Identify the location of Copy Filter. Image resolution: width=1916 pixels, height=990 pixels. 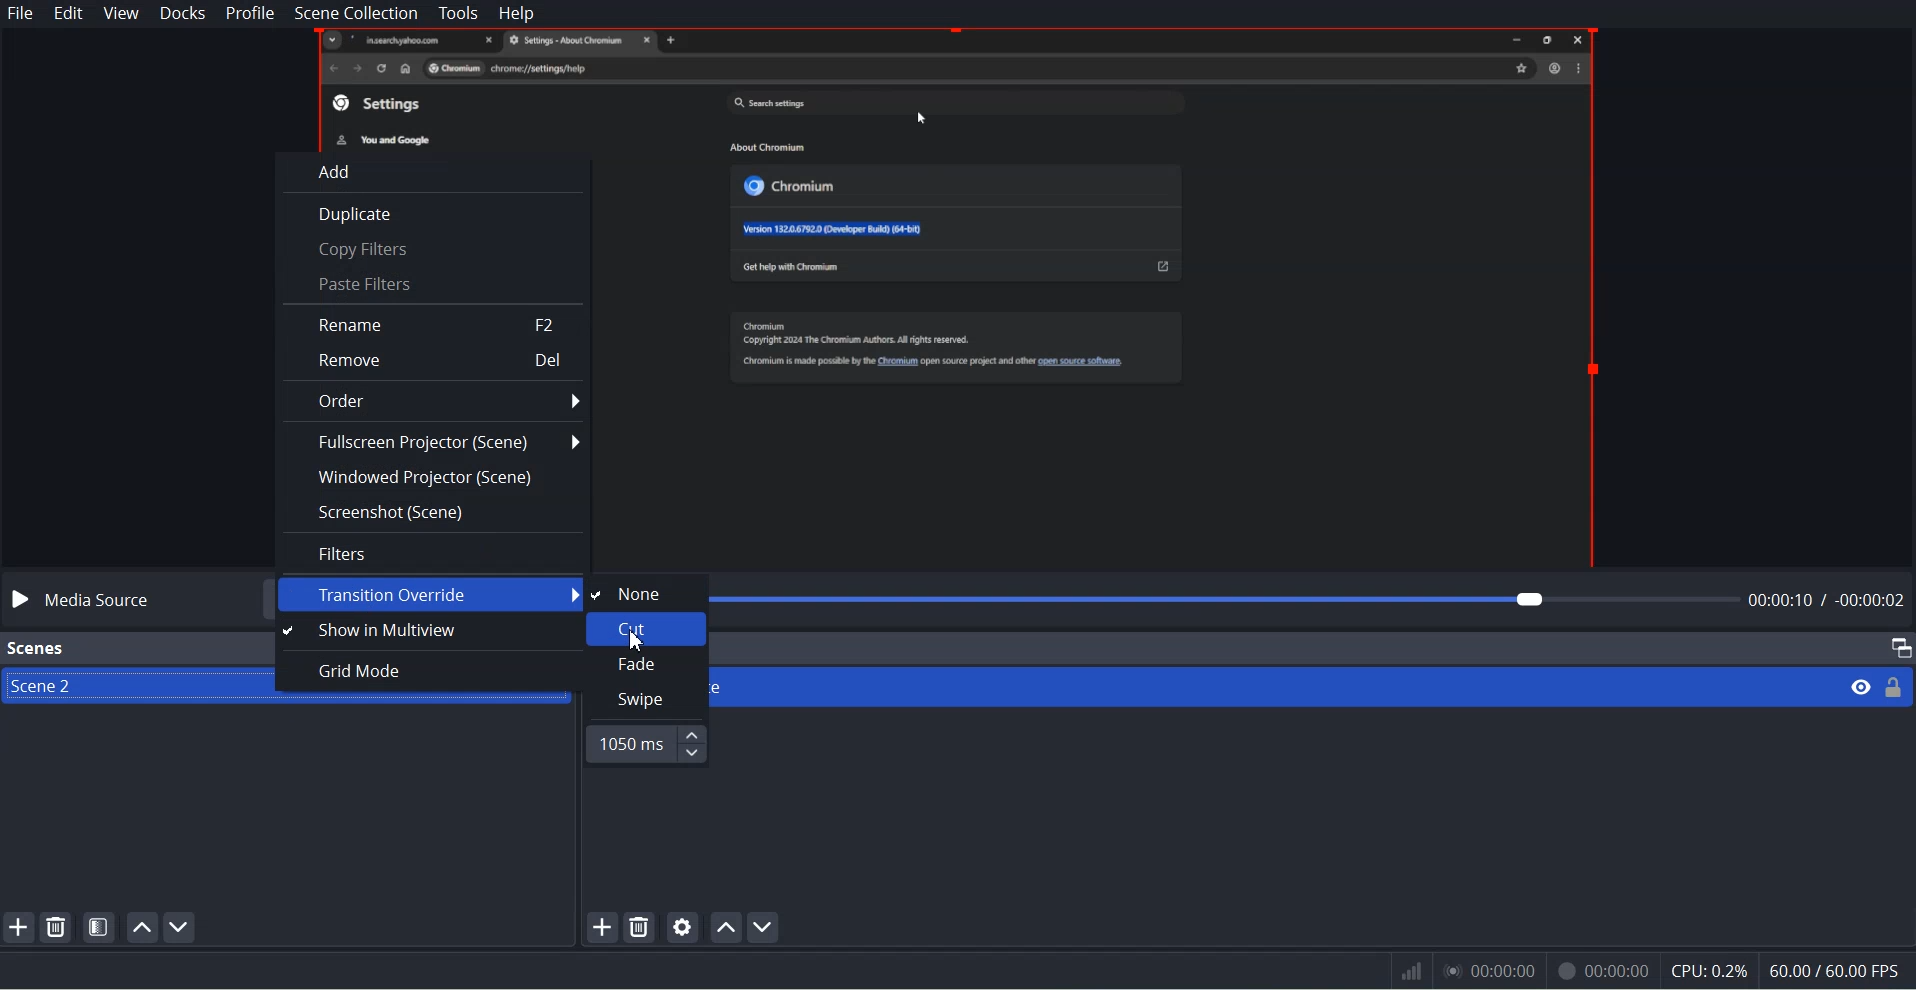
(432, 249).